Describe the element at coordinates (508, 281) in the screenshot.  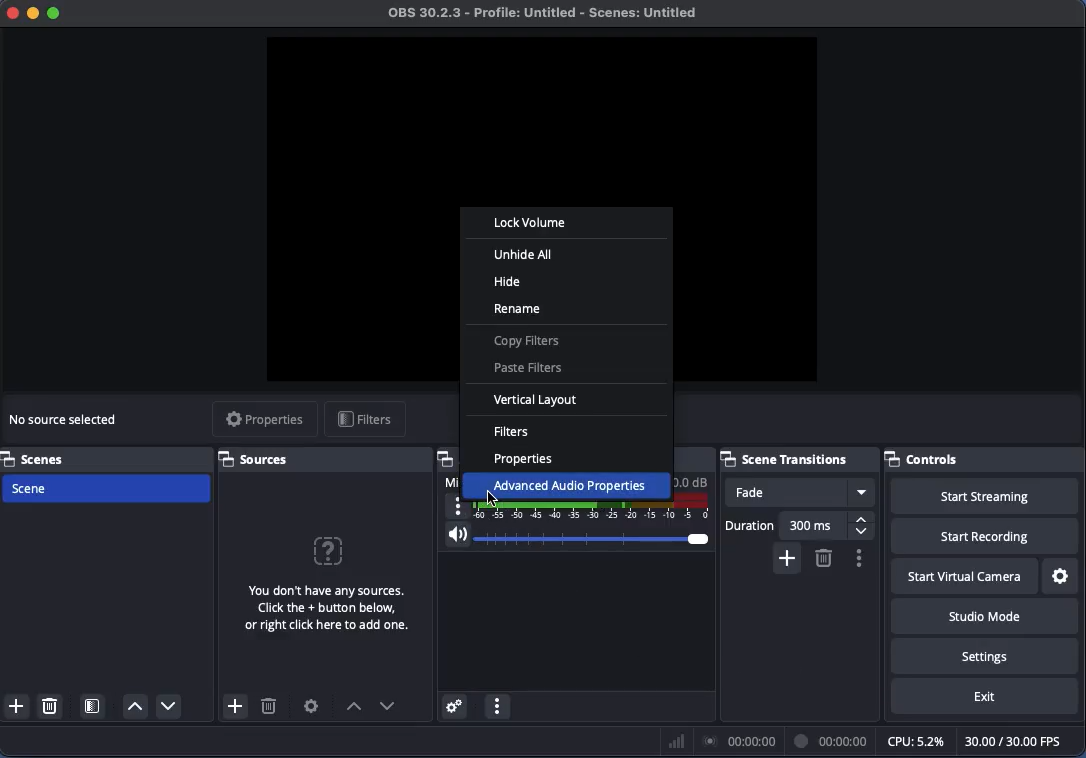
I see `Hide` at that location.